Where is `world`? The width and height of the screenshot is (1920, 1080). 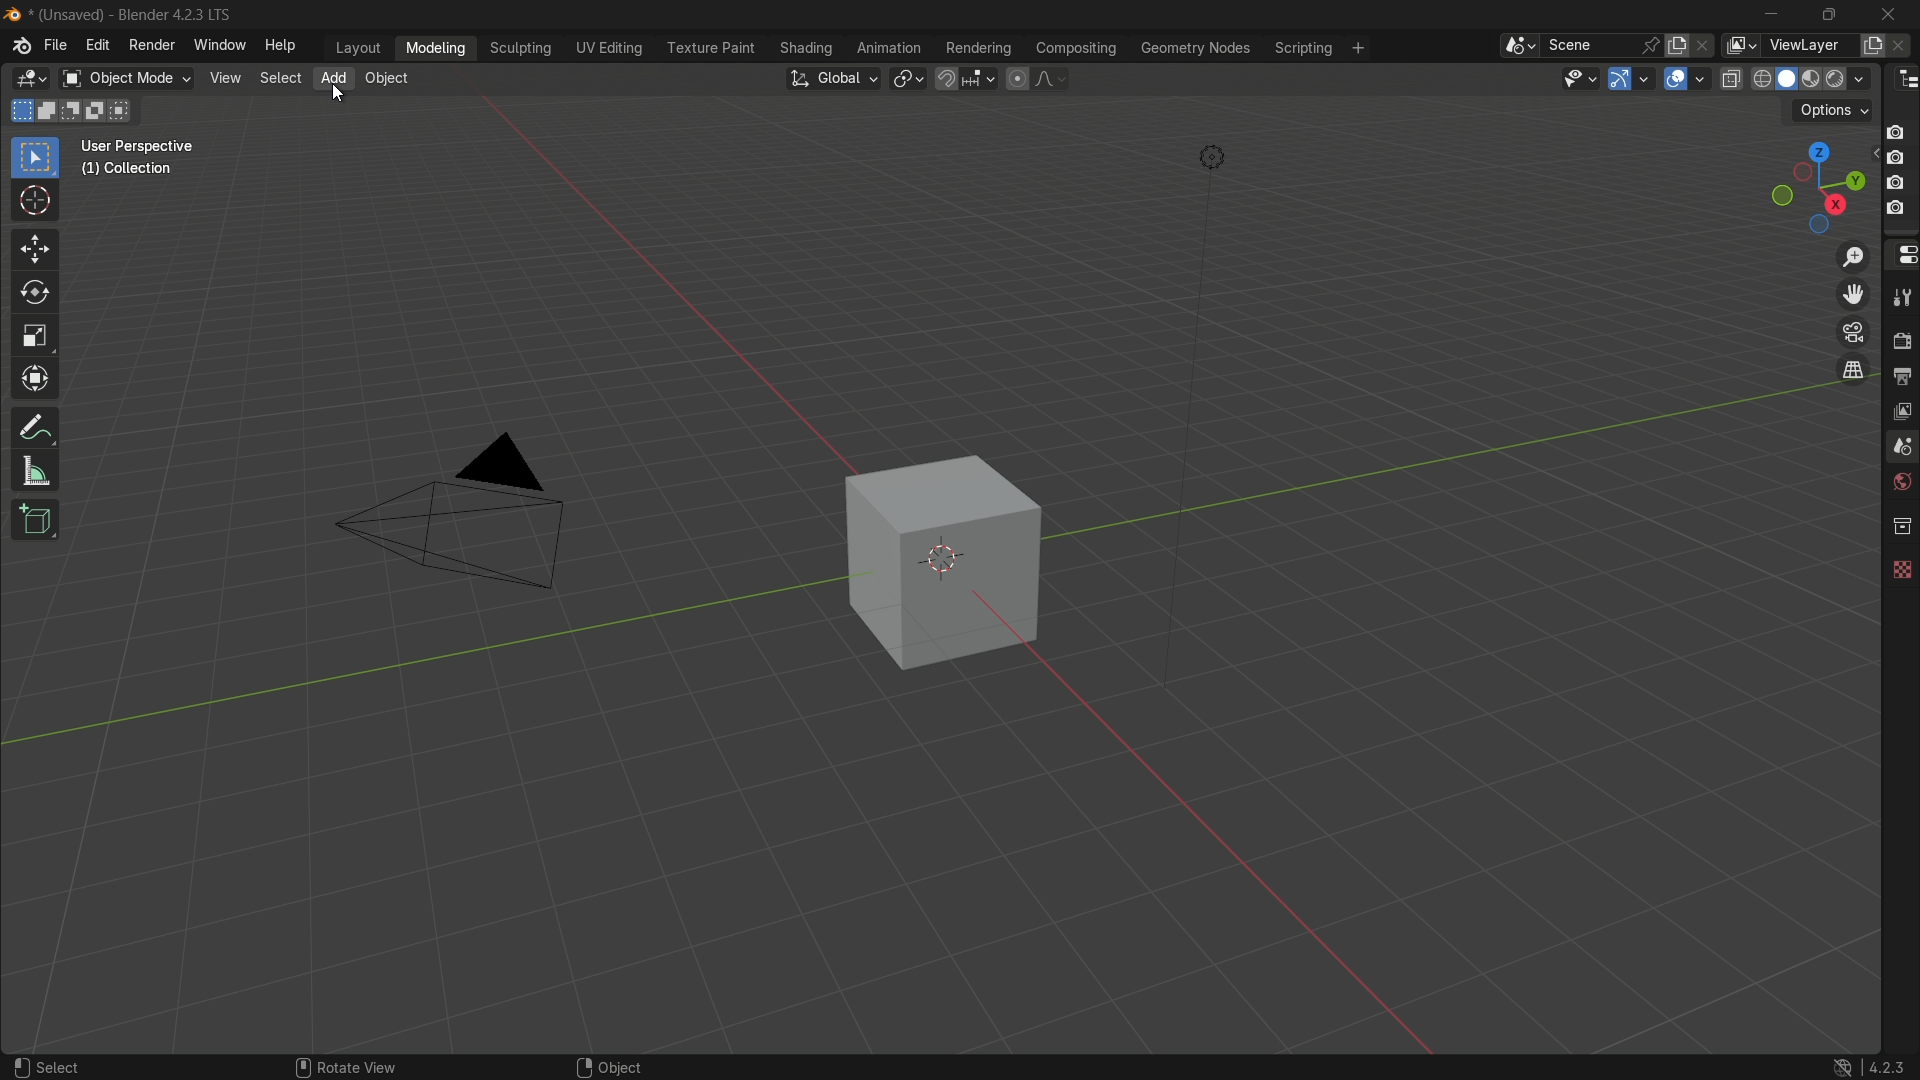 world is located at coordinates (1902, 482).